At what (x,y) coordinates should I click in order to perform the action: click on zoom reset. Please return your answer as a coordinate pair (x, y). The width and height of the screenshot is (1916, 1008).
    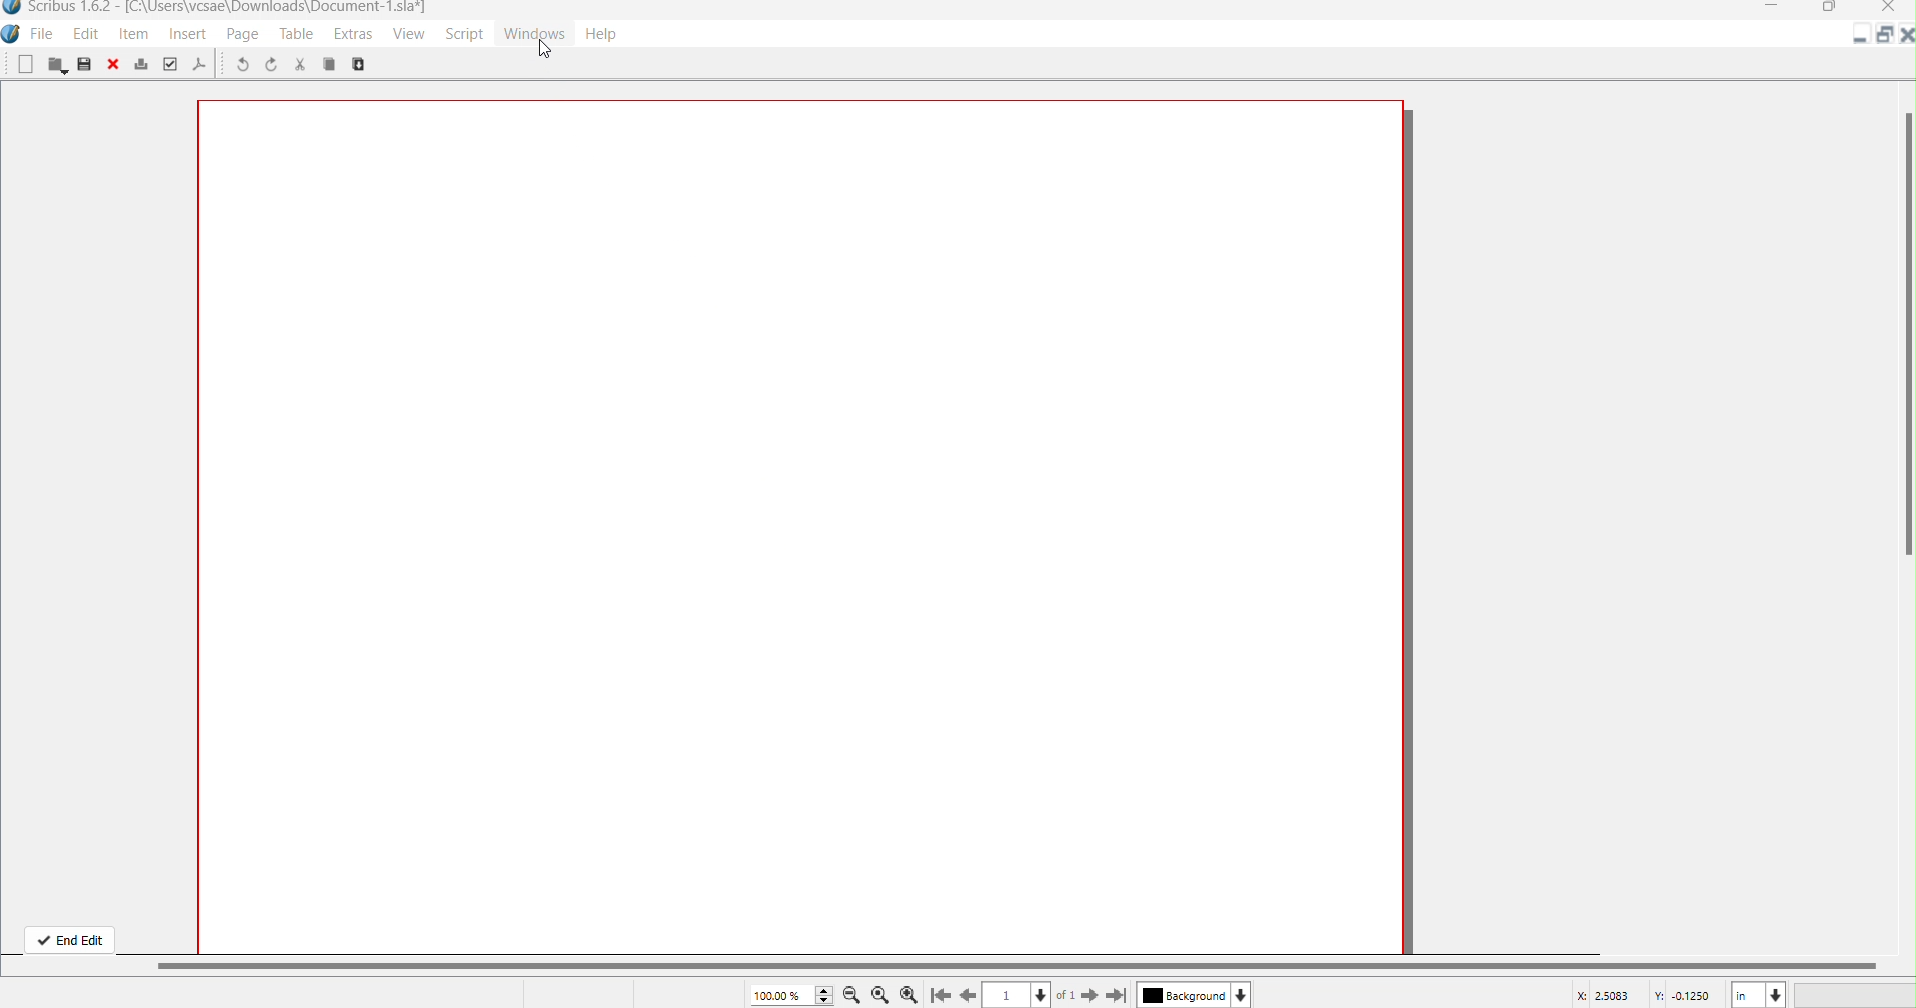
    Looking at the image, I should click on (880, 996).